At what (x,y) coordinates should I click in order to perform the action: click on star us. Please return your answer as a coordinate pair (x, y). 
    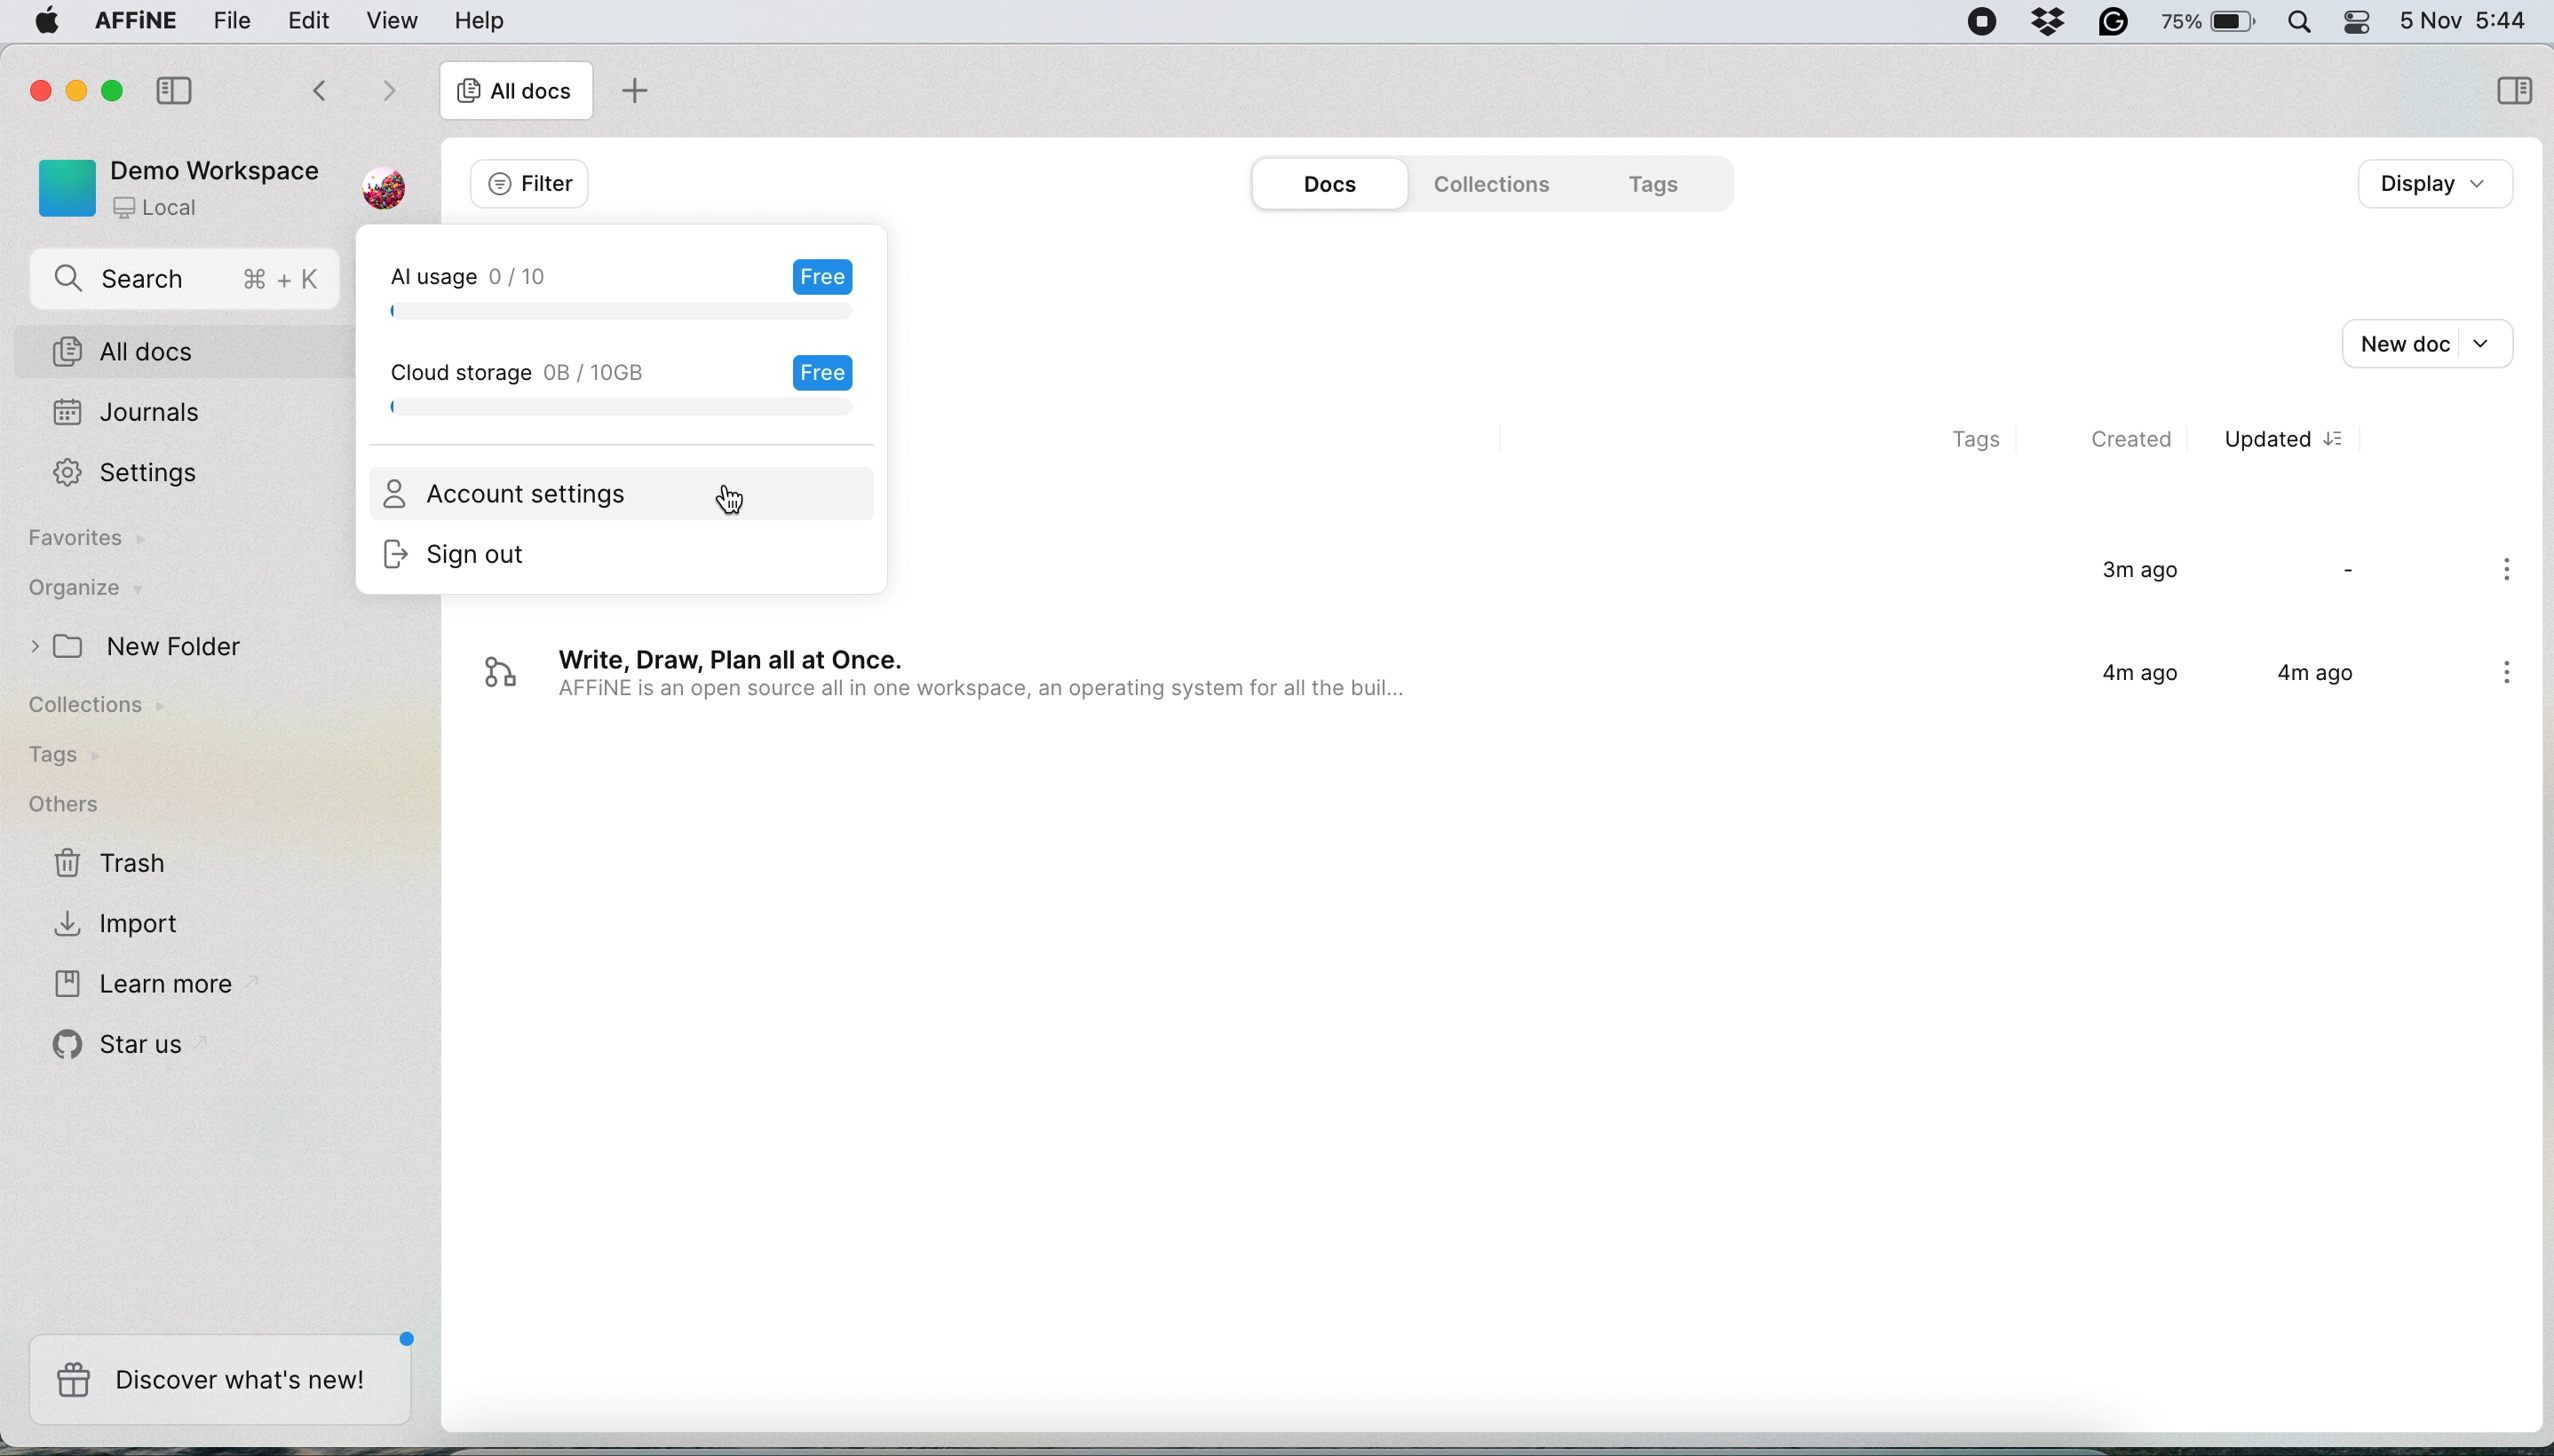
    Looking at the image, I should click on (125, 1044).